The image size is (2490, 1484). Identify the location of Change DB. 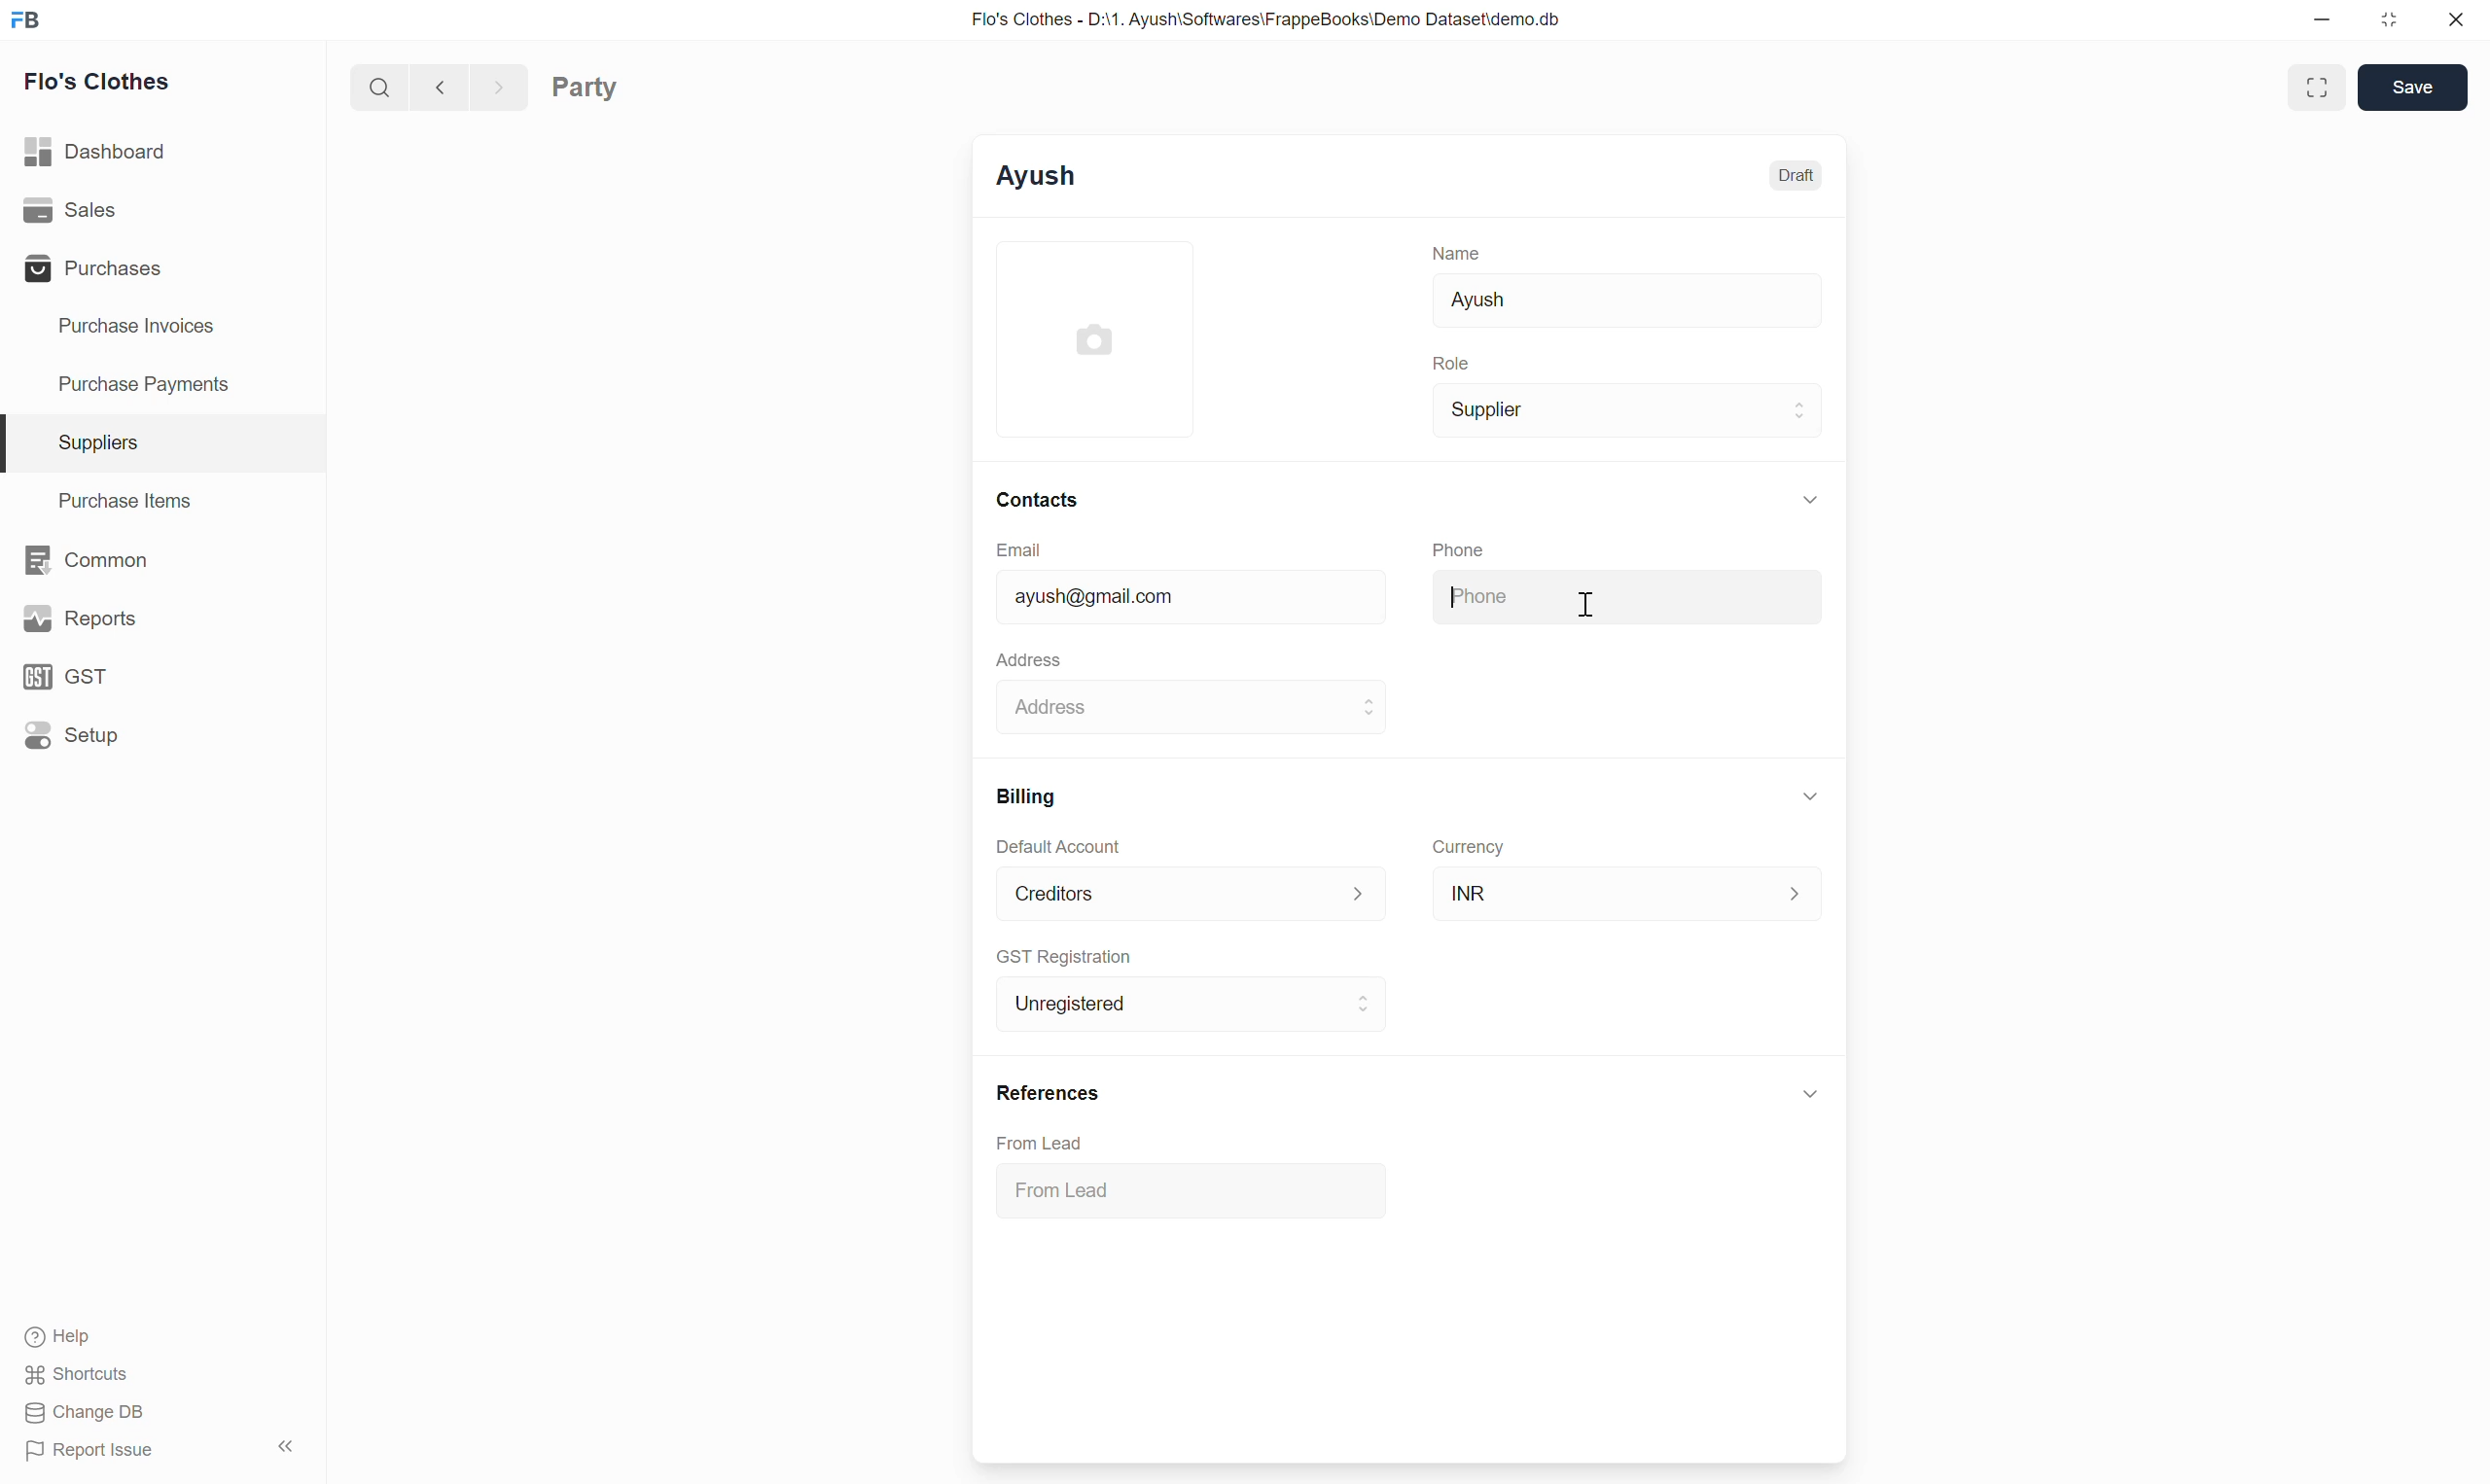
(89, 1412).